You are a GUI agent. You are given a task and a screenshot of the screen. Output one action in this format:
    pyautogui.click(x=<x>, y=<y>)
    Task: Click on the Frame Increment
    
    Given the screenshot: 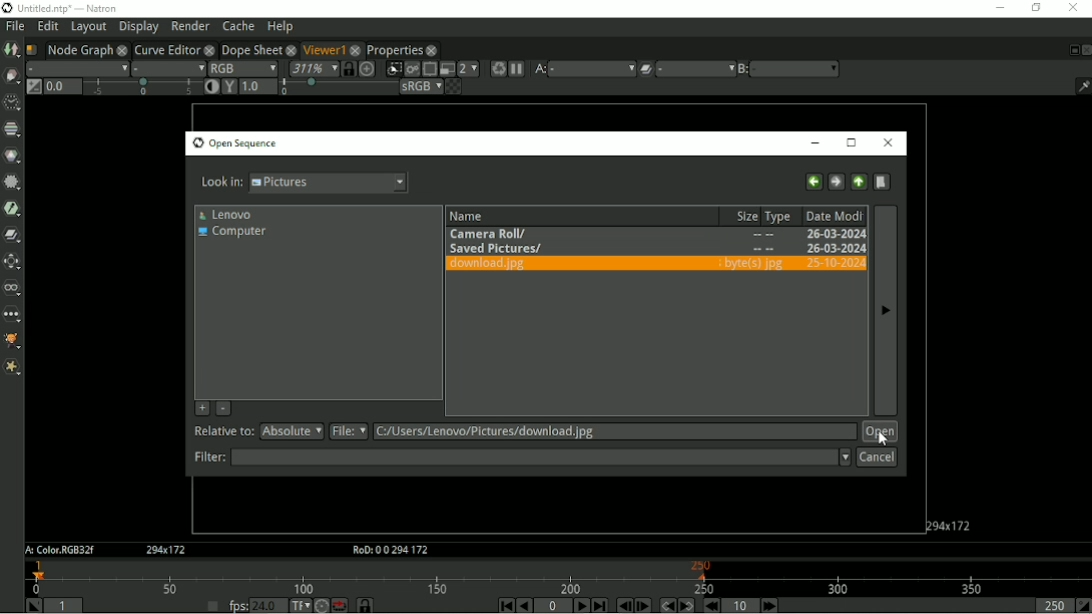 What is the action you would take?
    pyautogui.click(x=738, y=605)
    